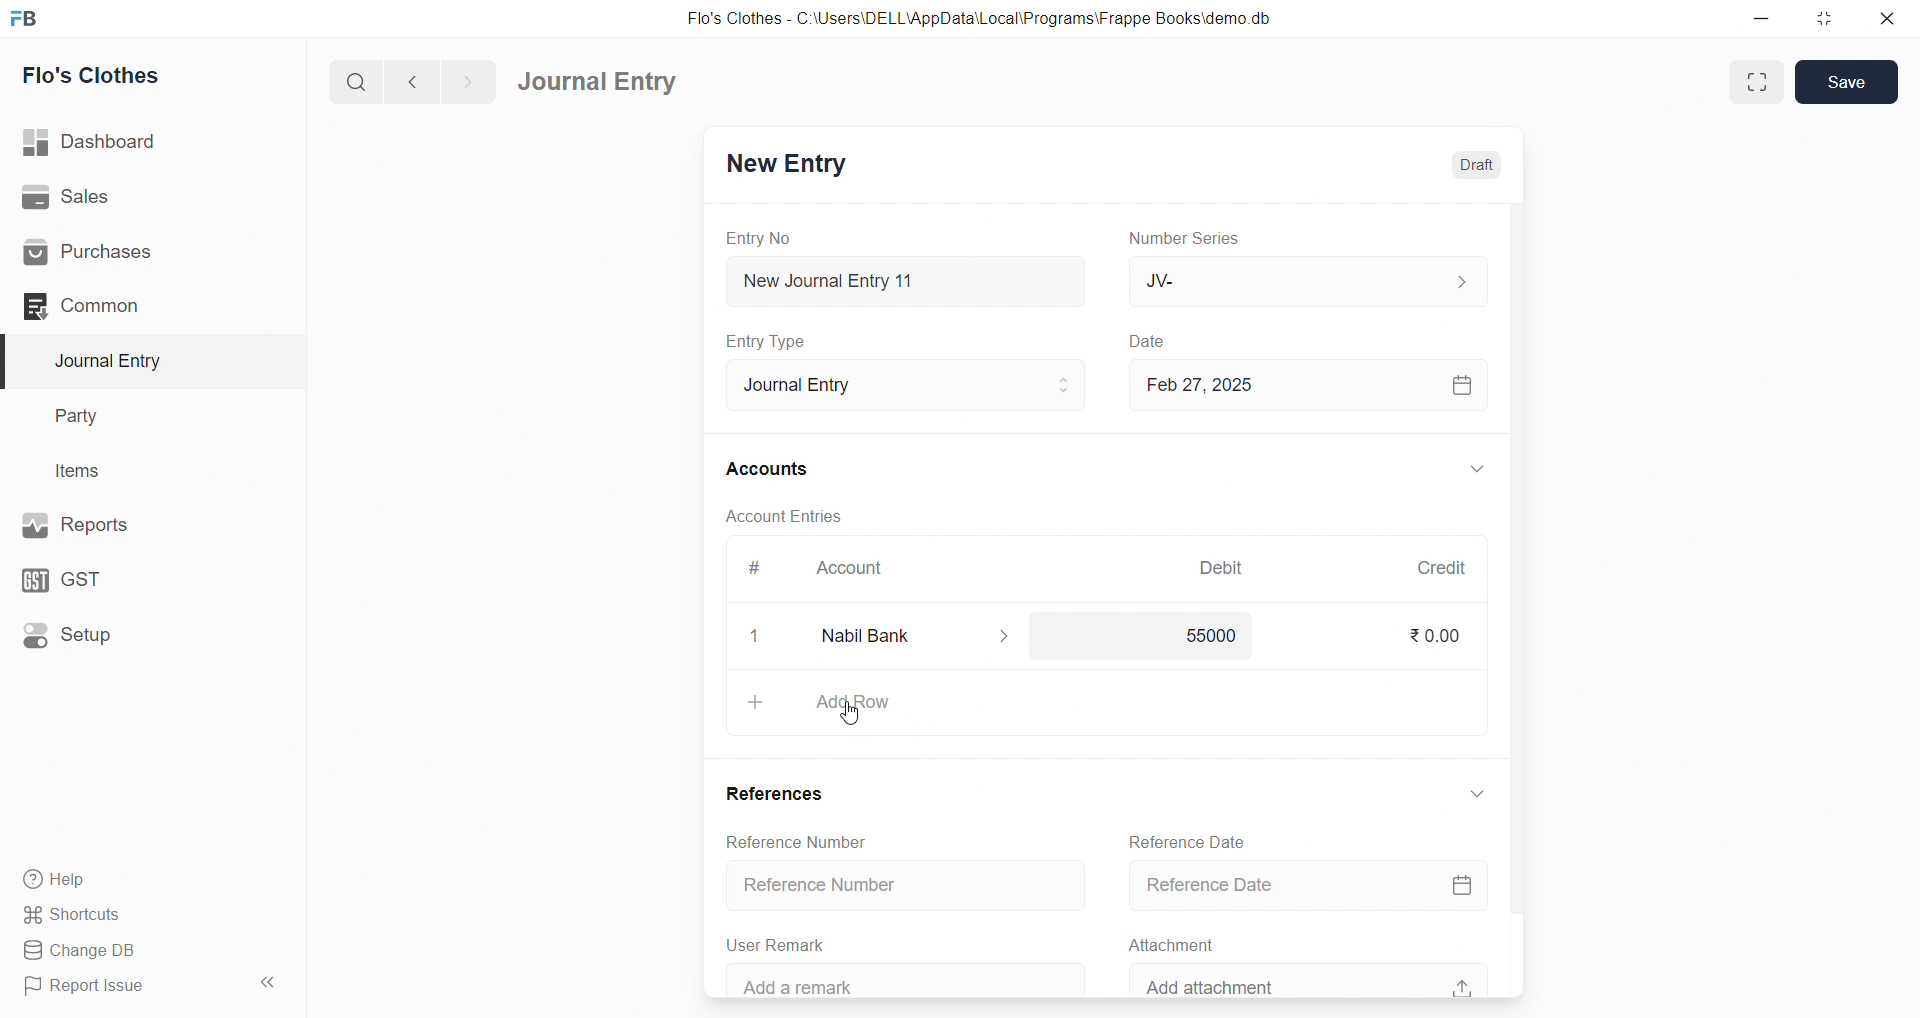 This screenshot has width=1920, height=1018. Describe the element at coordinates (908, 385) in the screenshot. I see `Journal Entry` at that location.